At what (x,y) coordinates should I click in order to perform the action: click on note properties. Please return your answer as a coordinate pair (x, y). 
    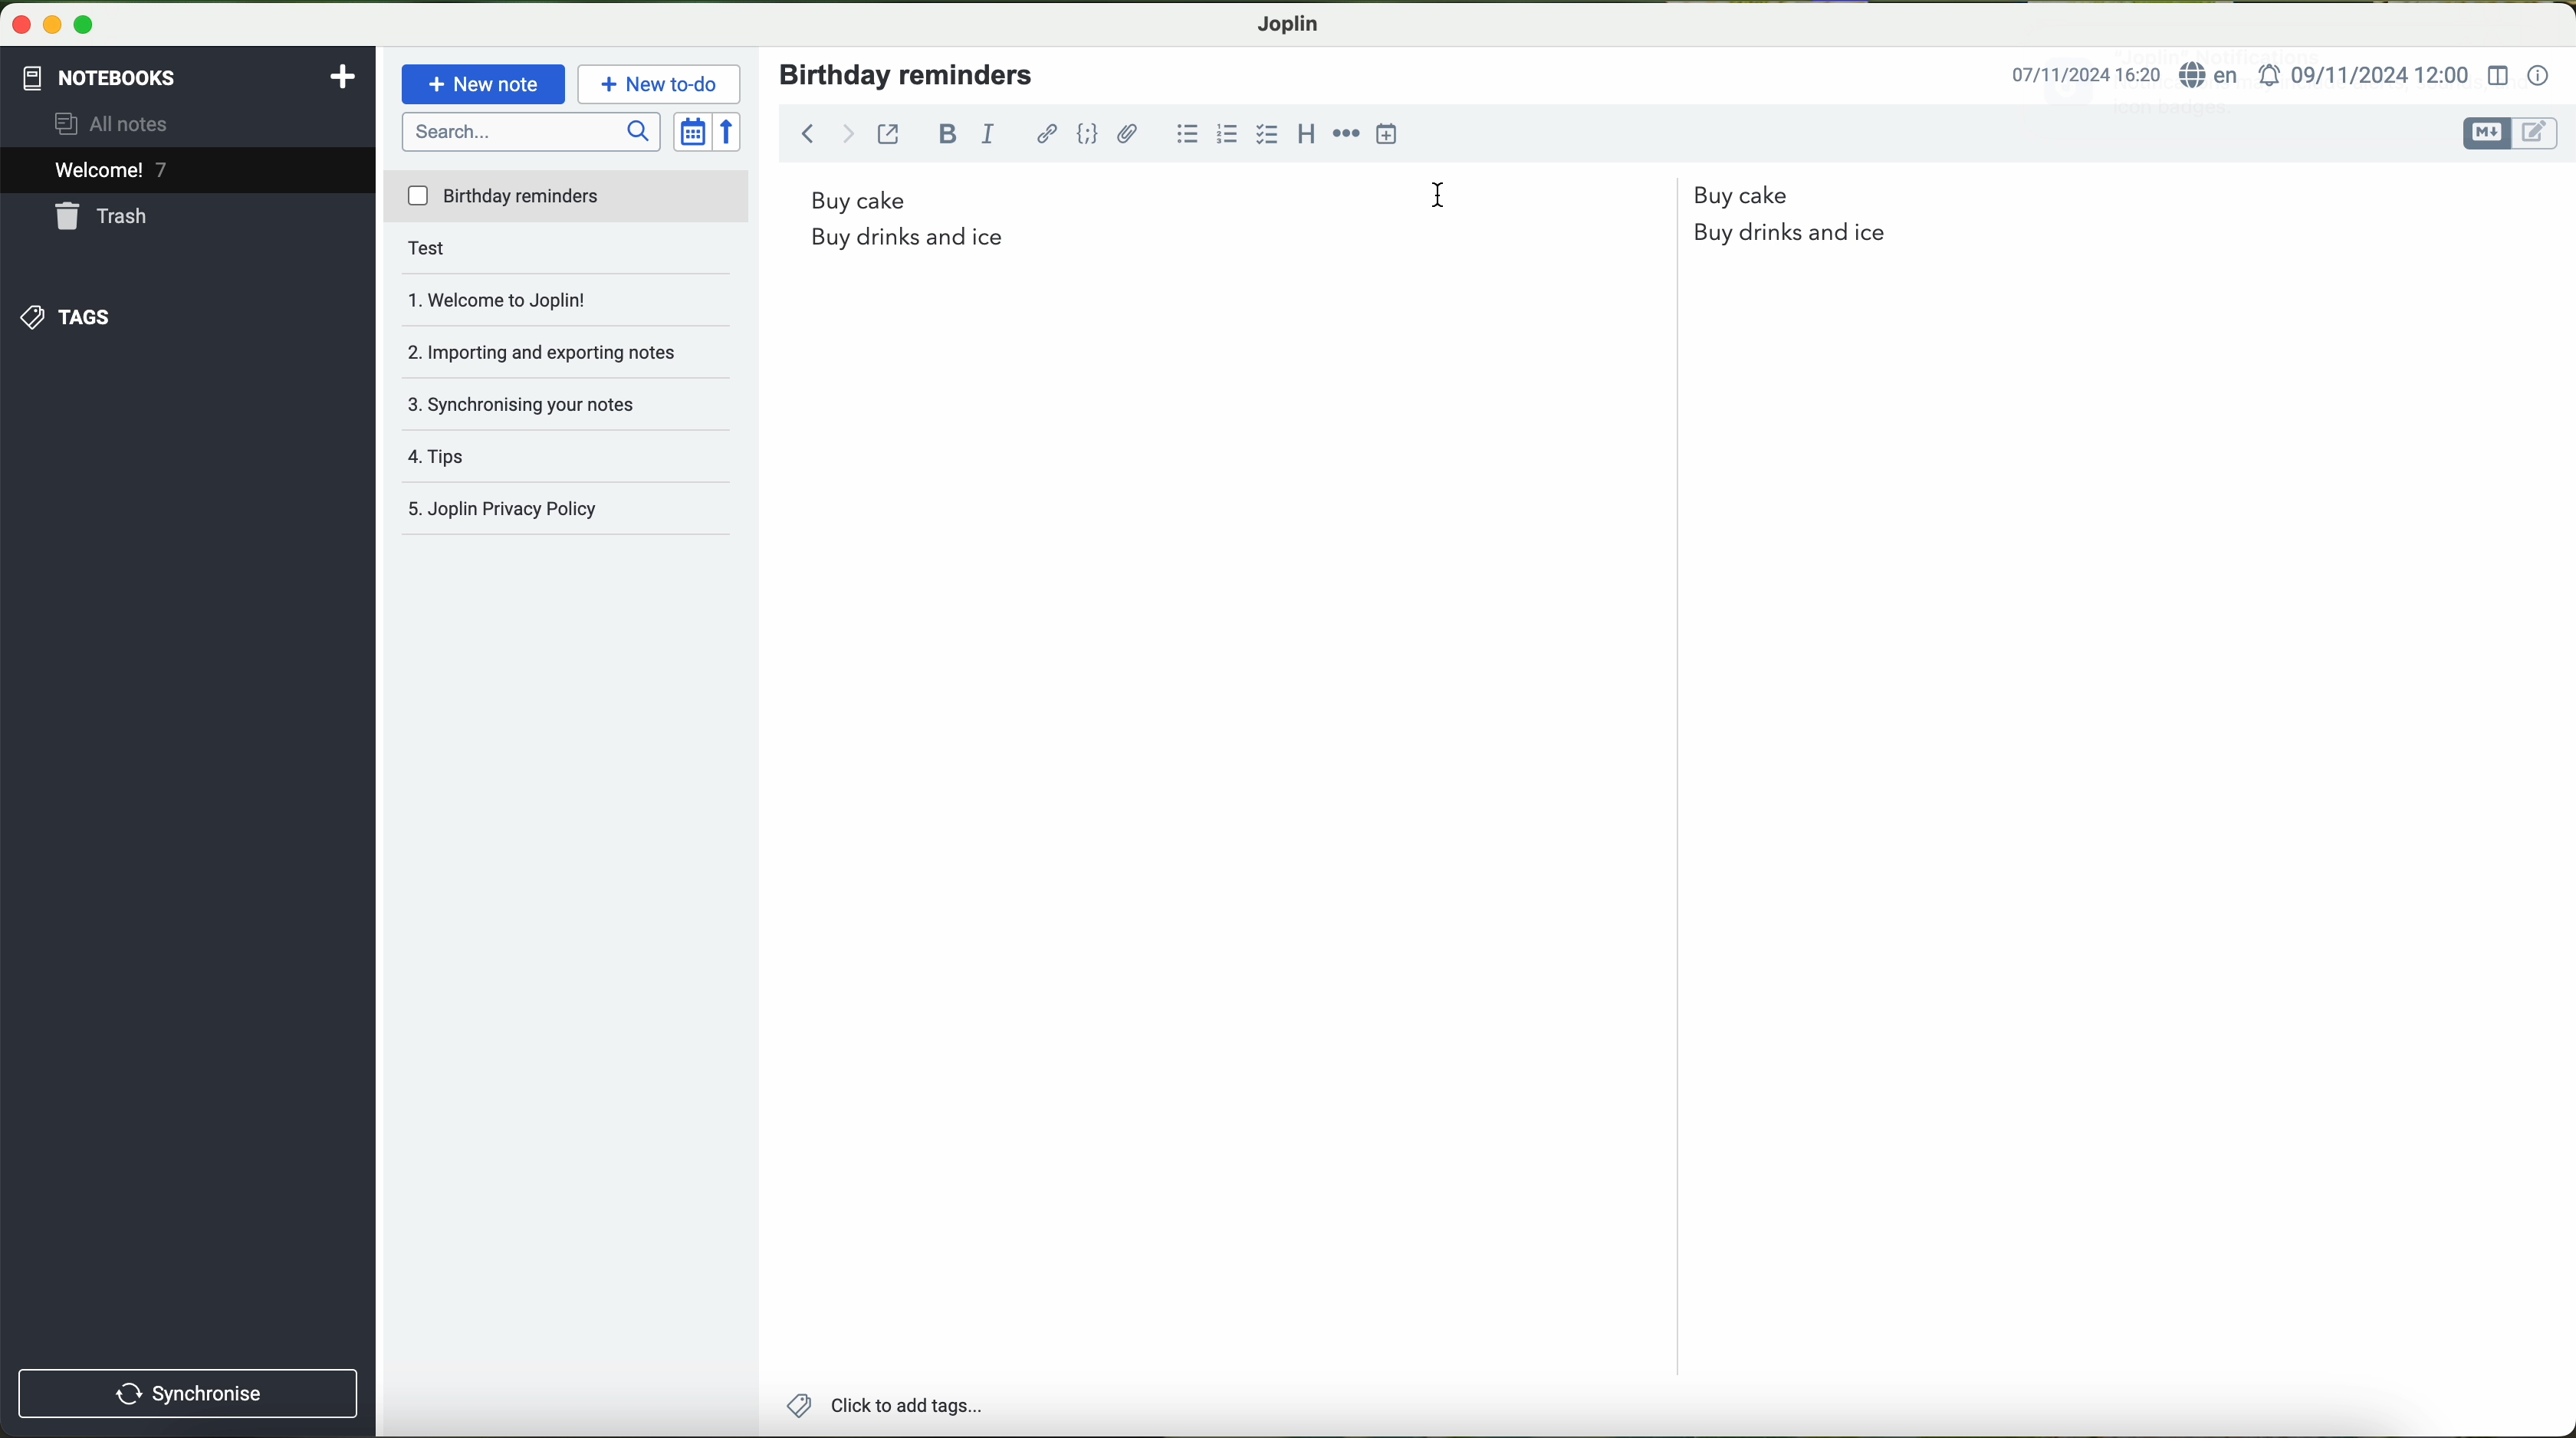
    Looking at the image, I should click on (2540, 76).